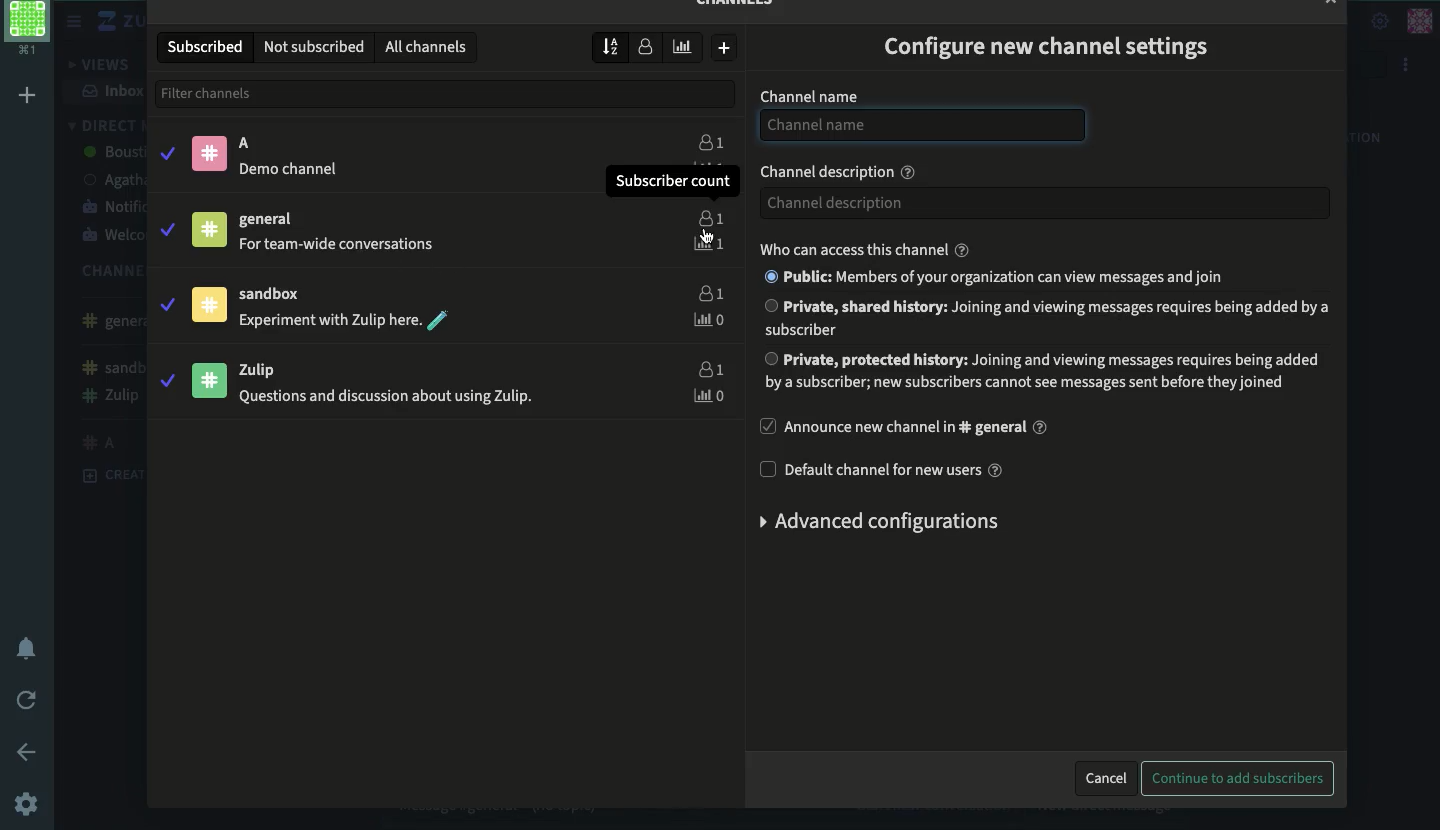 The width and height of the screenshot is (1440, 830). Describe the element at coordinates (1034, 276) in the screenshot. I see `® Public: Members of your organization can view messages and join` at that location.